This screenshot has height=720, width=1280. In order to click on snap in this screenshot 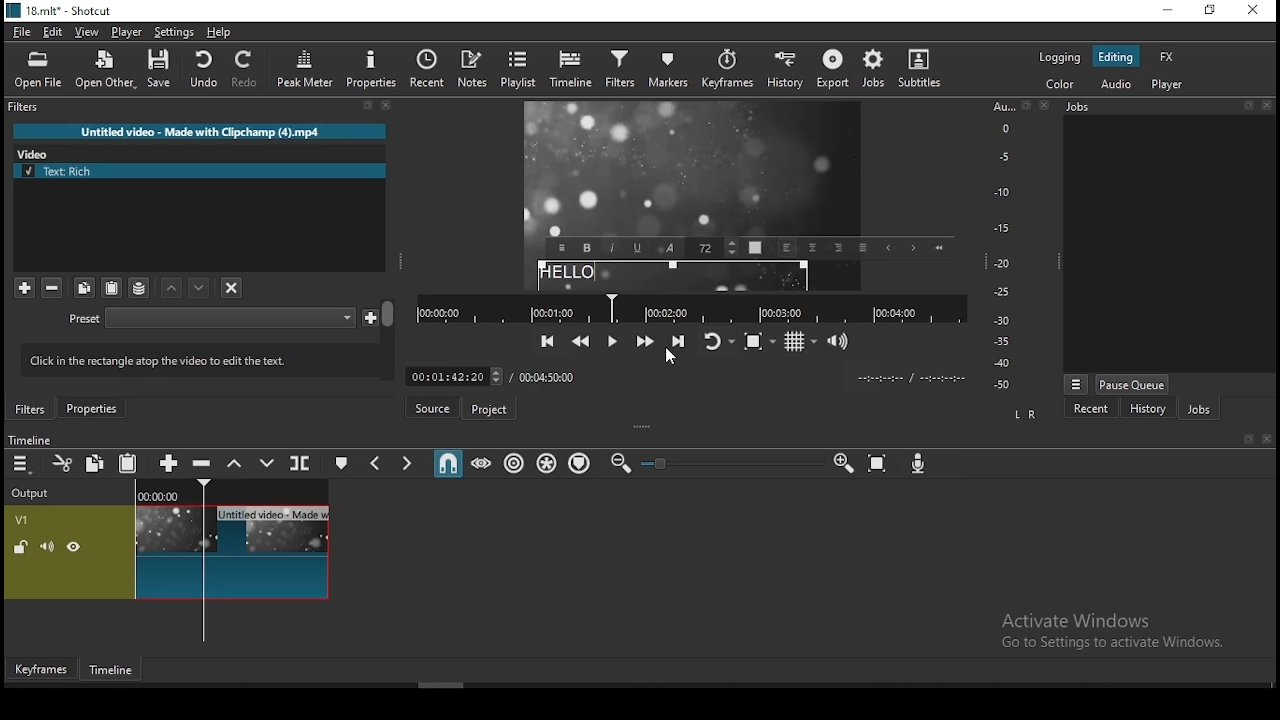, I will do `click(447, 461)`.